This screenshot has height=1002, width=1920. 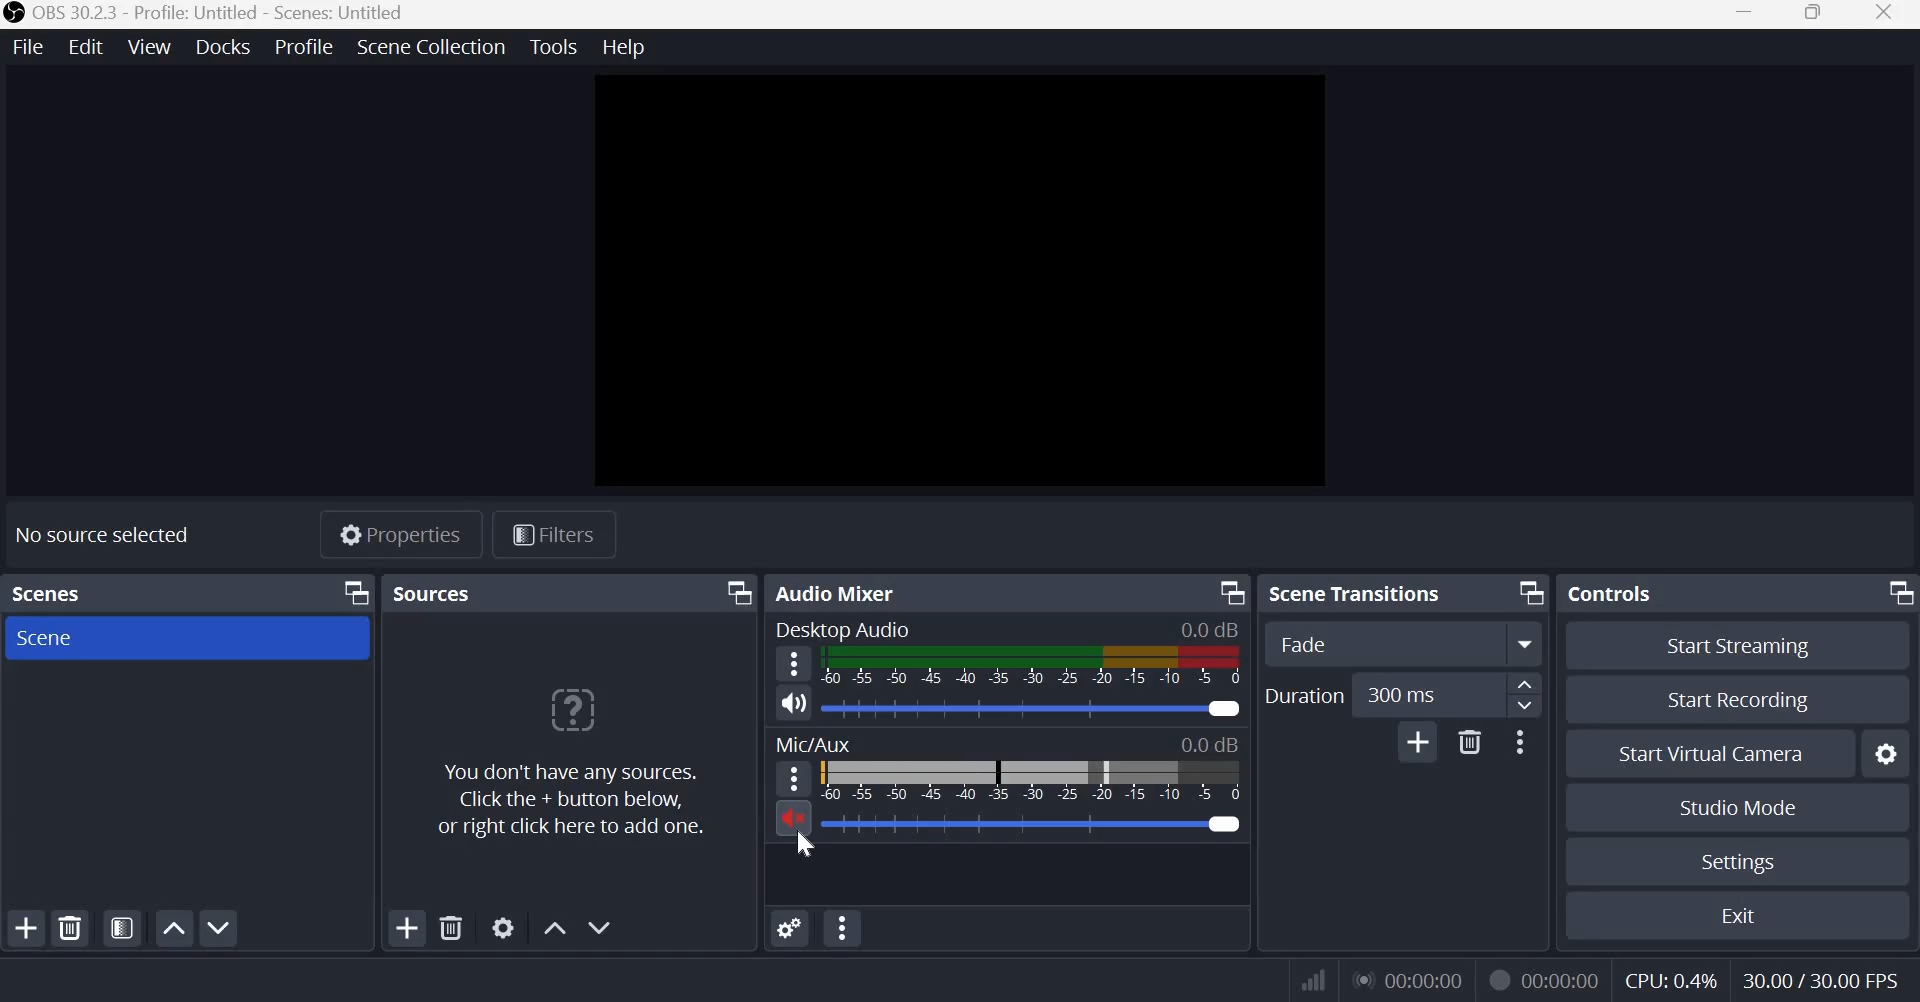 What do you see at coordinates (1358, 593) in the screenshot?
I see `Scene transitions` at bounding box center [1358, 593].